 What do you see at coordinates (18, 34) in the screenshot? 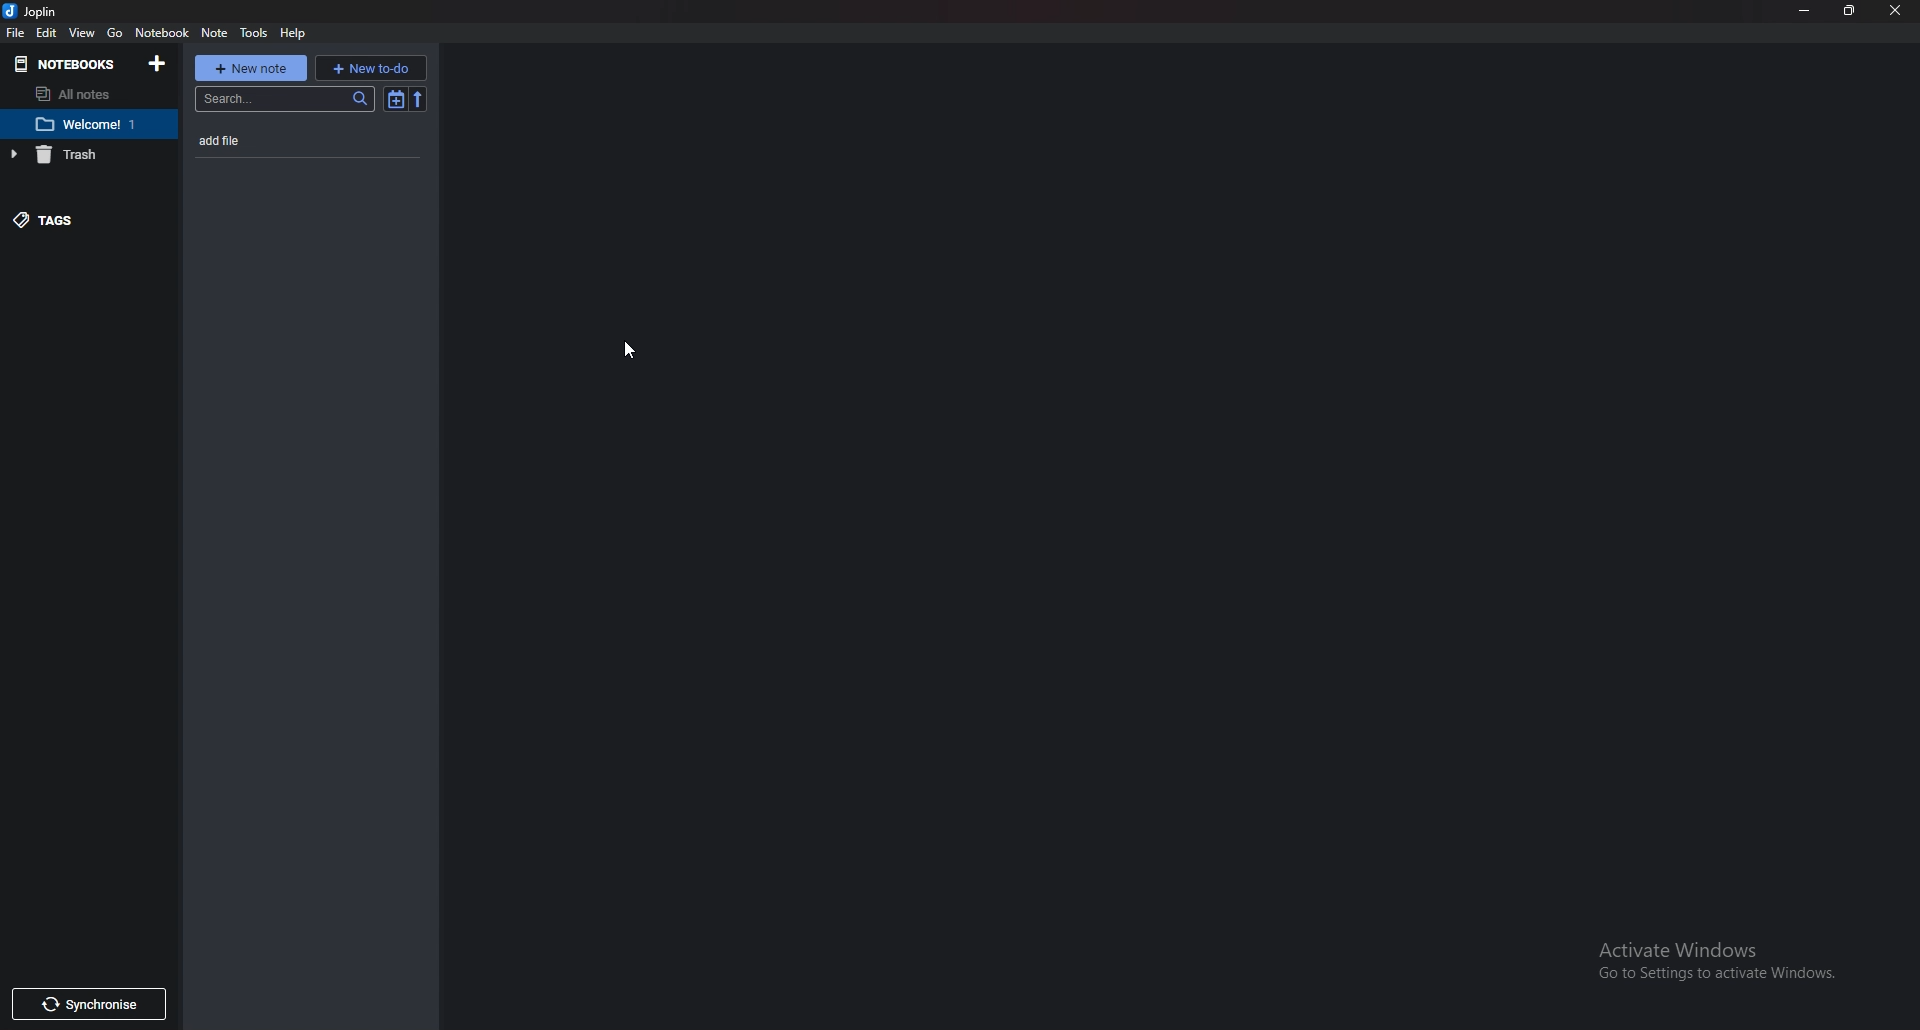
I see `file` at bounding box center [18, 34].